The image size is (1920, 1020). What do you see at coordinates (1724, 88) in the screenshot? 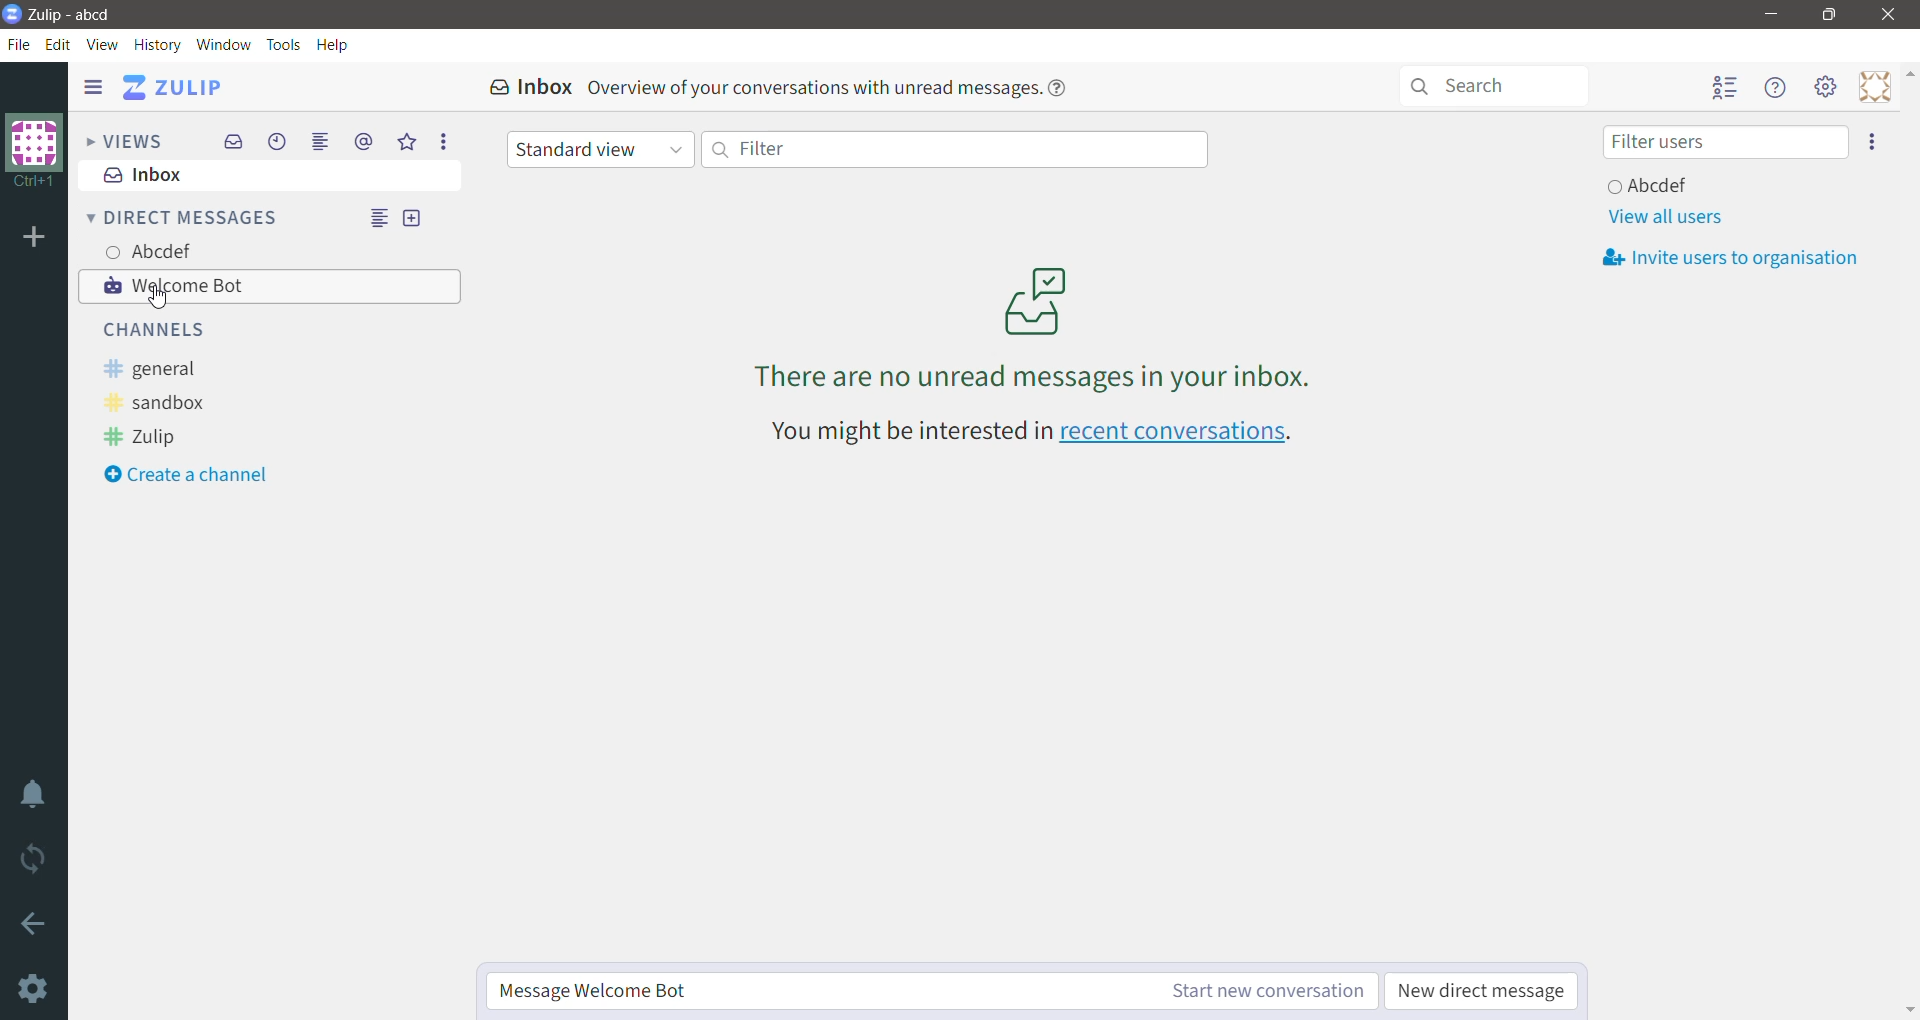
I see `Hide user list` at bounding box center [1724, 88].